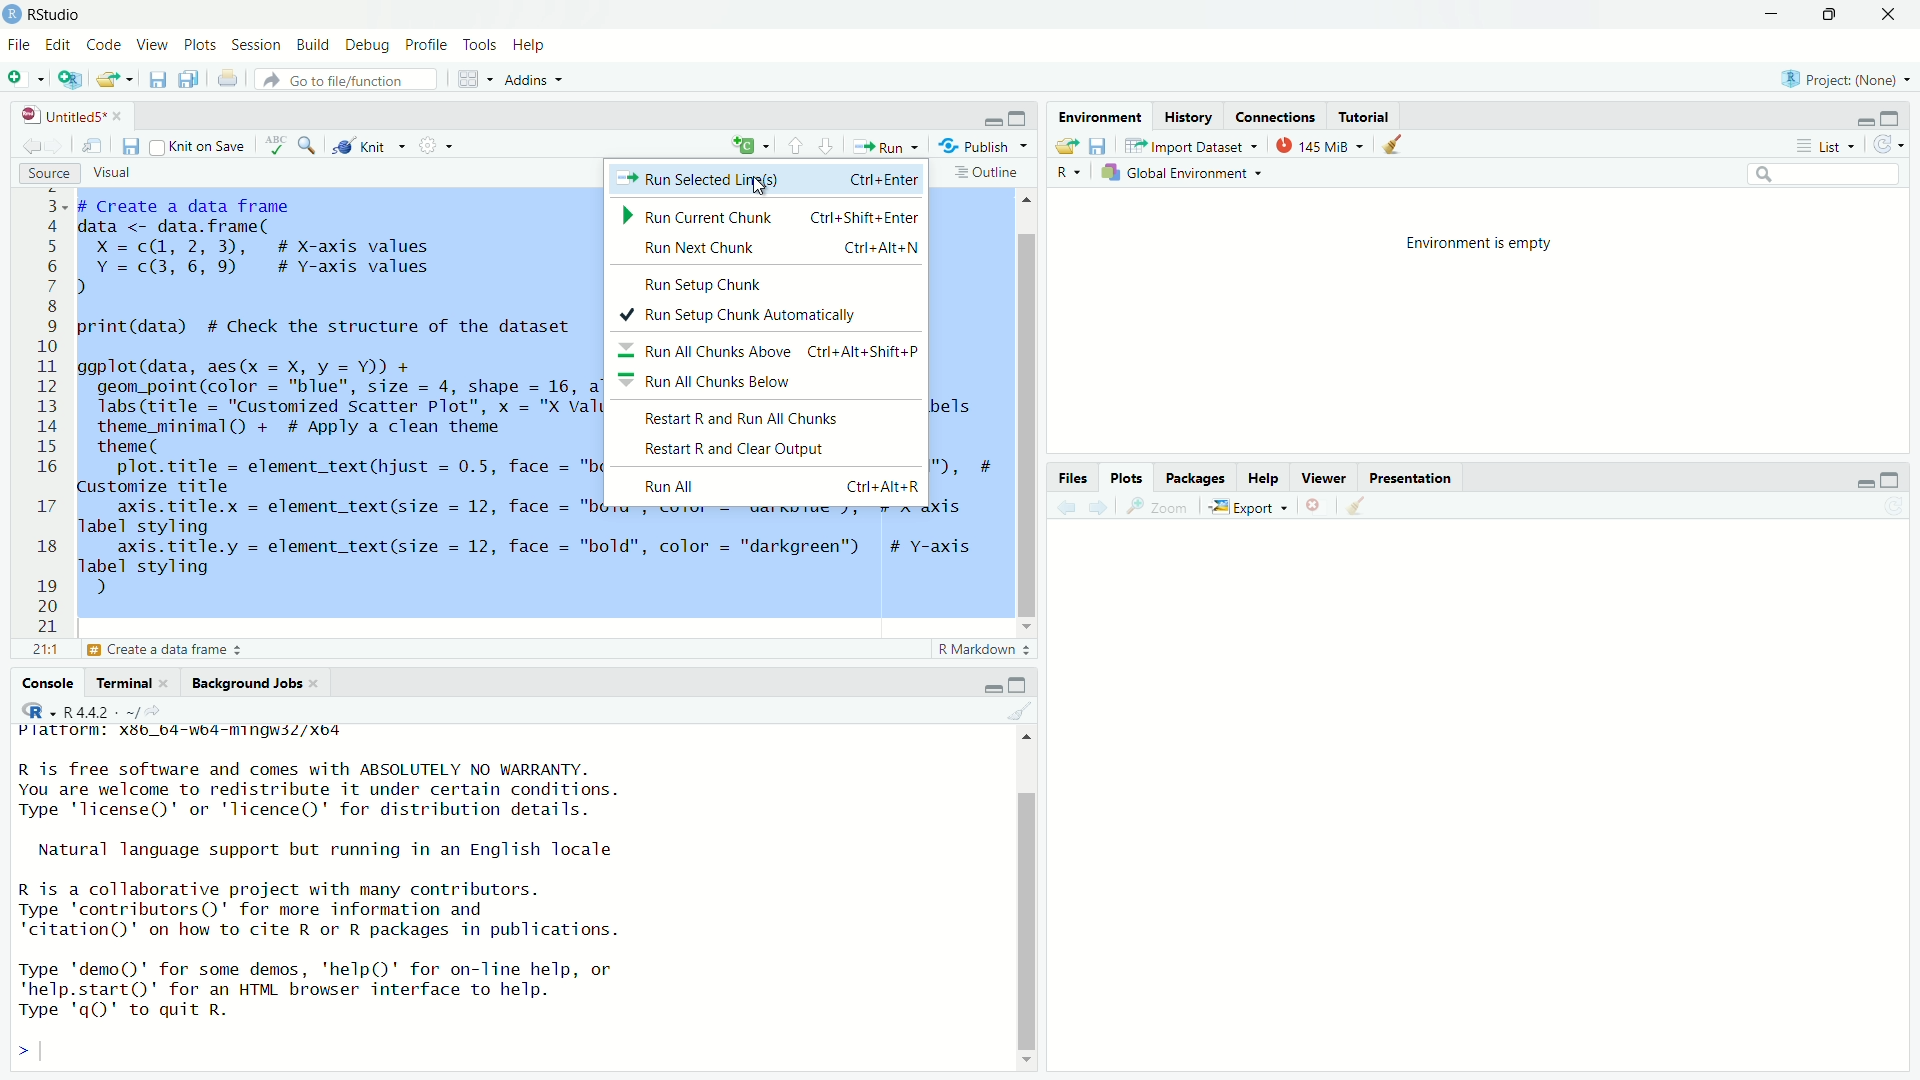  I want to click on Save file, so click(1098, 146).